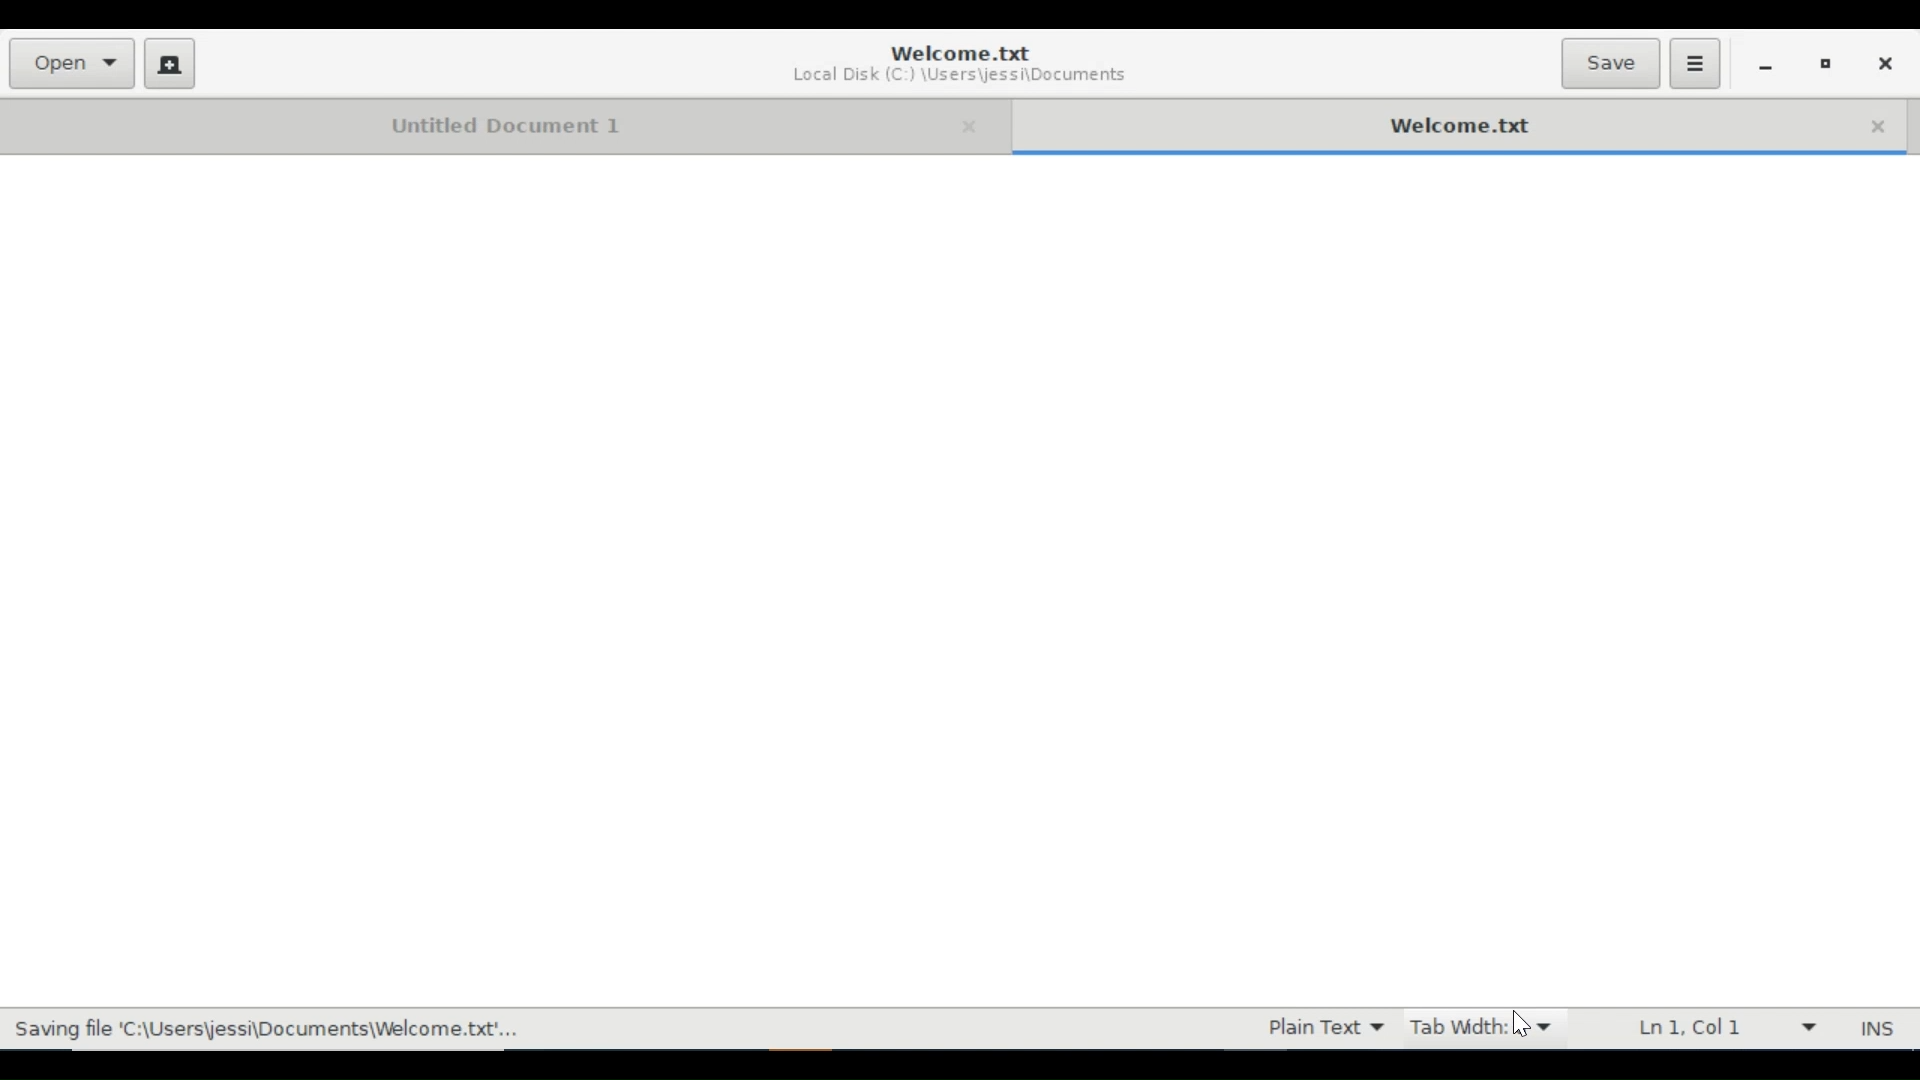 This screenshot has height=1080, width=1920. Describe the element at coordinates (73, 64) in the screenshot. I see `Open` at that location.